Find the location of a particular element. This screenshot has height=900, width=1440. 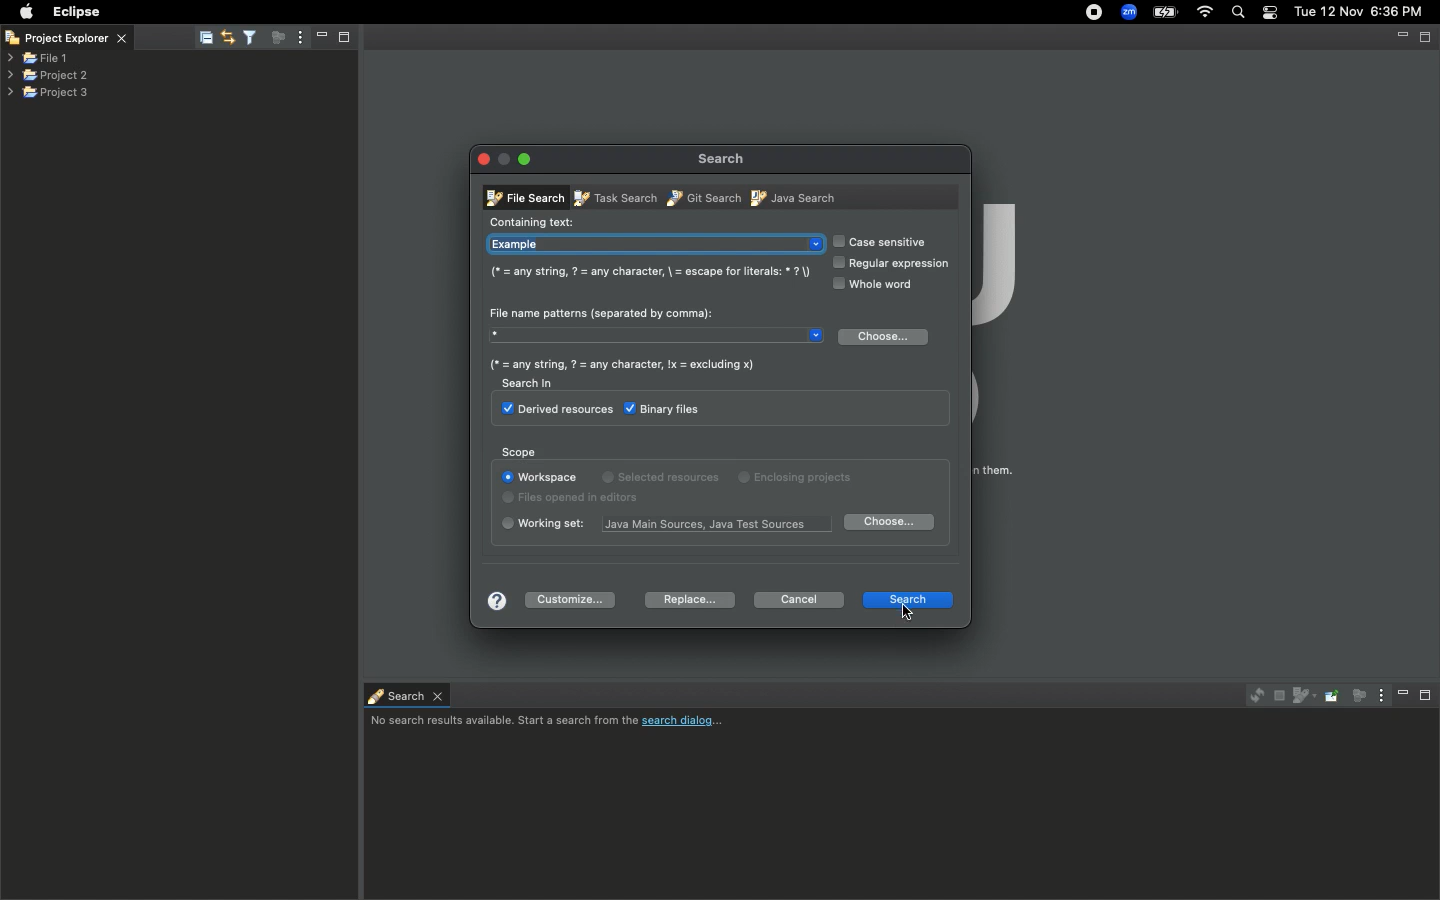

Files opened in editors is located at coordinates (579, 498).